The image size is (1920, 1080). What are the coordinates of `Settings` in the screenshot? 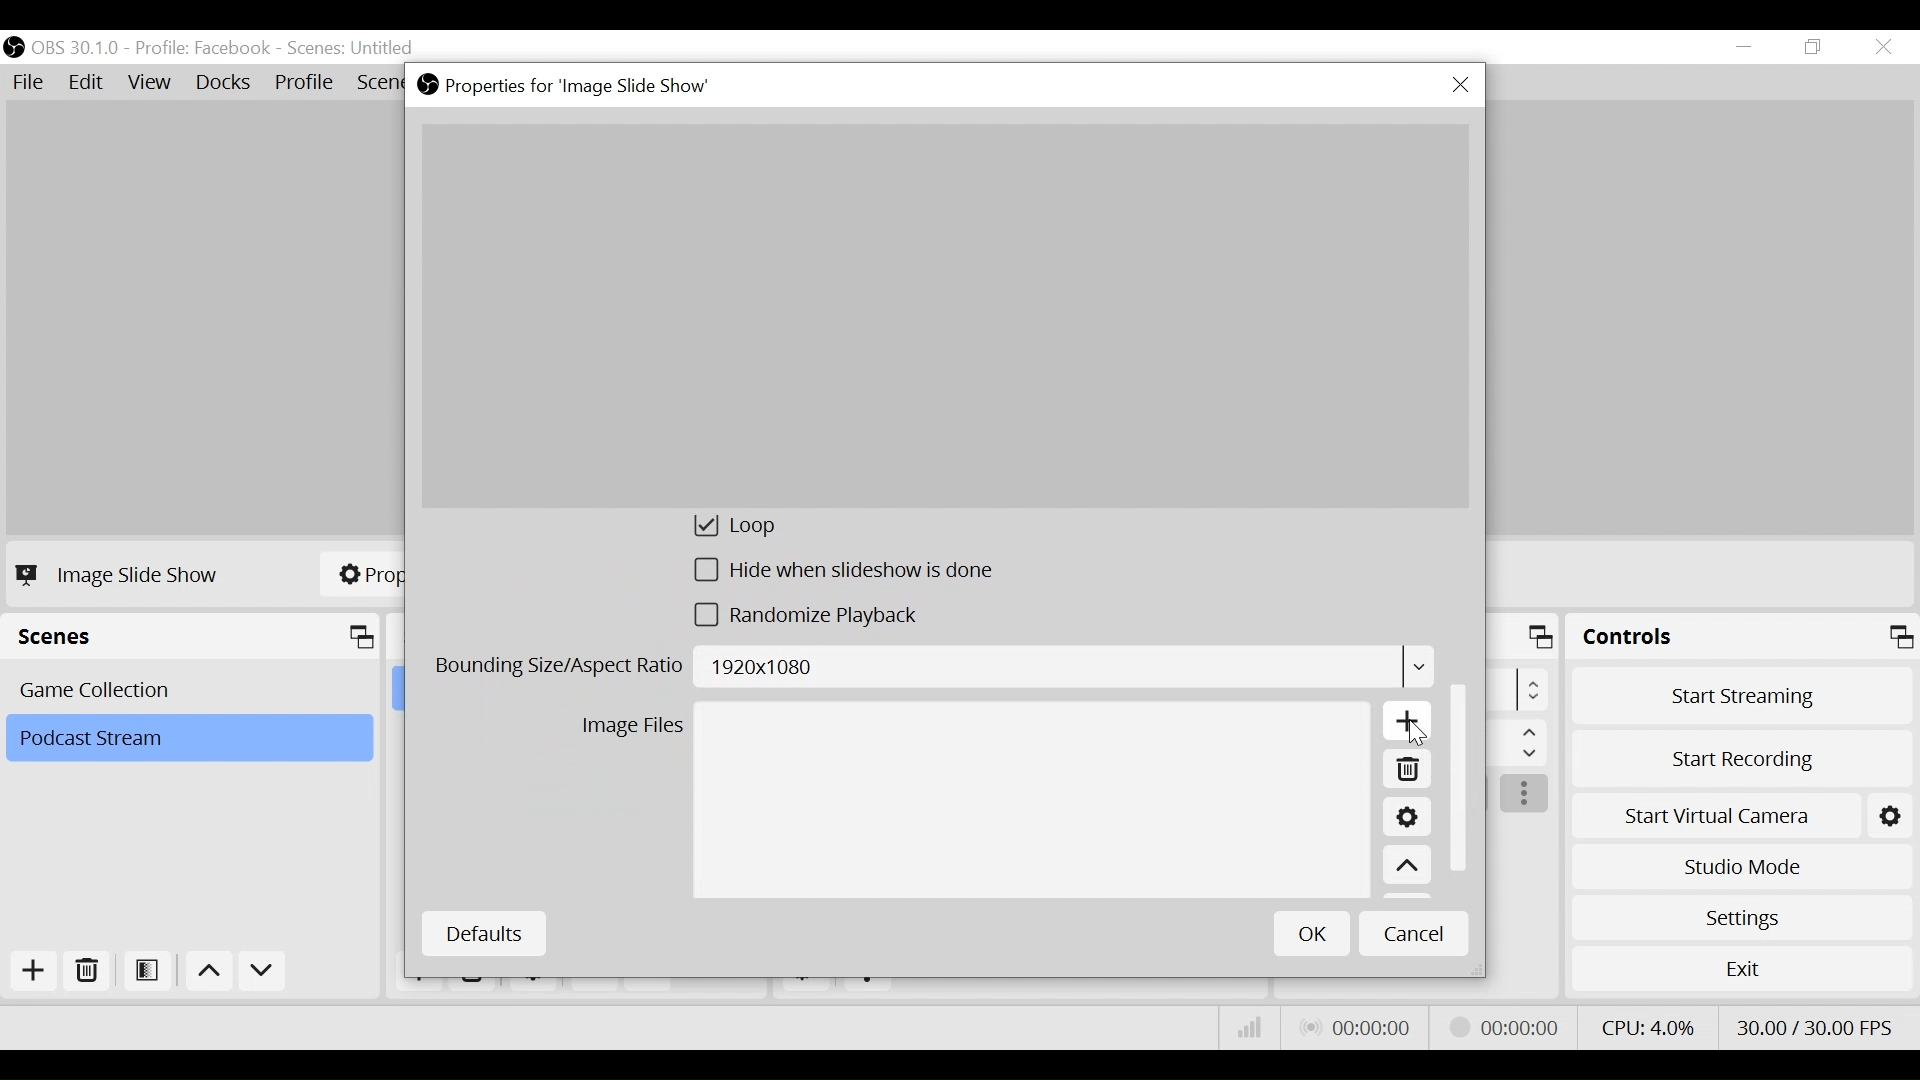 It's located at (1741, 917).